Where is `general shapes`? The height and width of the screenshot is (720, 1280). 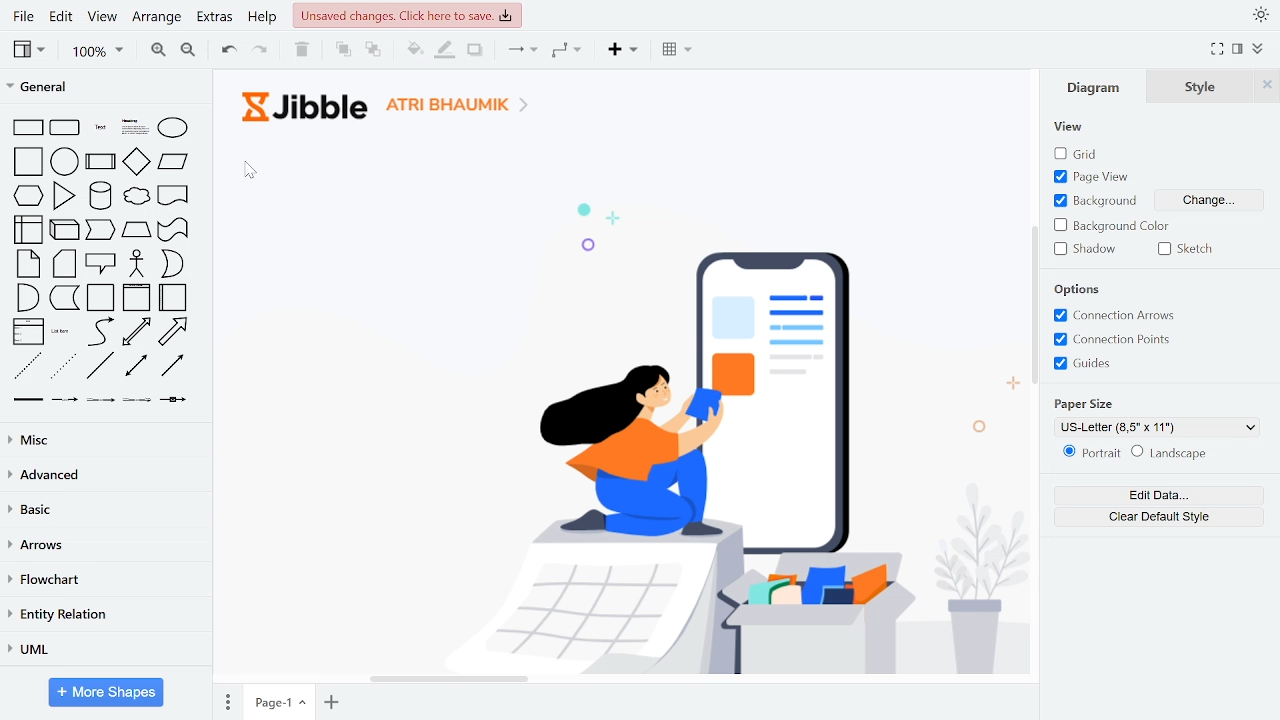 general shapes is located at coordinates (133, 365).